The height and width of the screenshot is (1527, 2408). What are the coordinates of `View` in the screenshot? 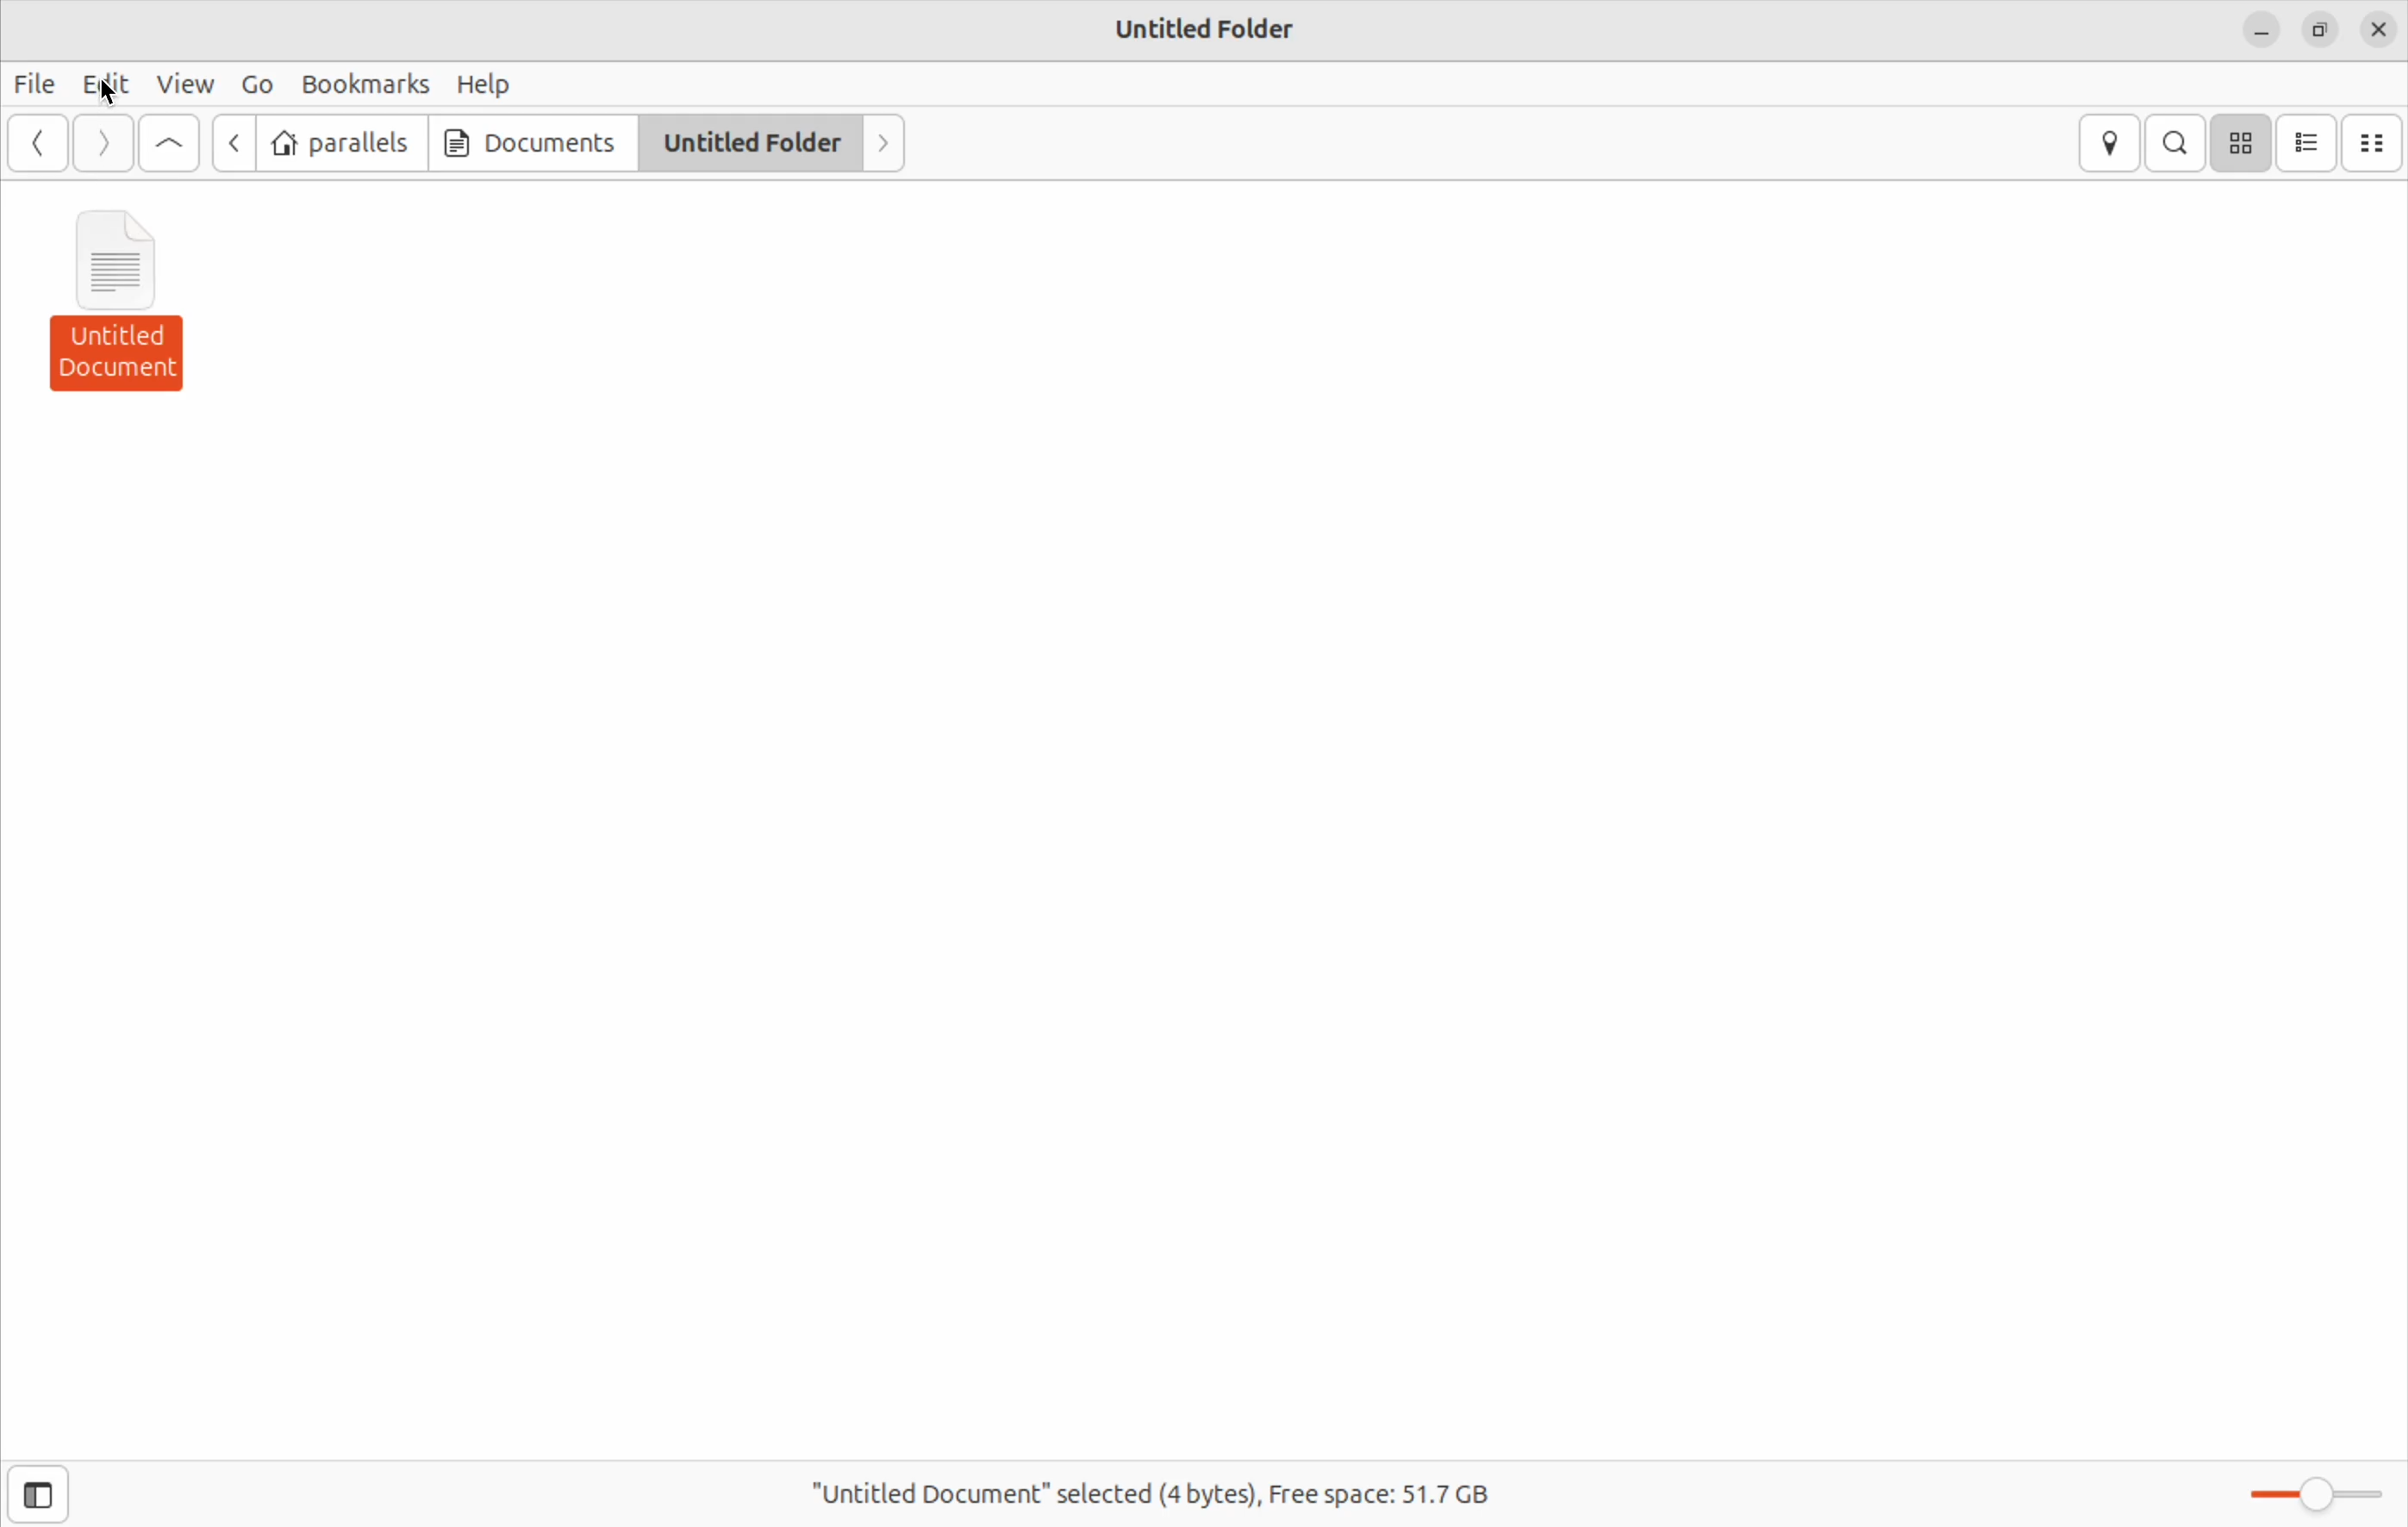 It's located at (187, 84).